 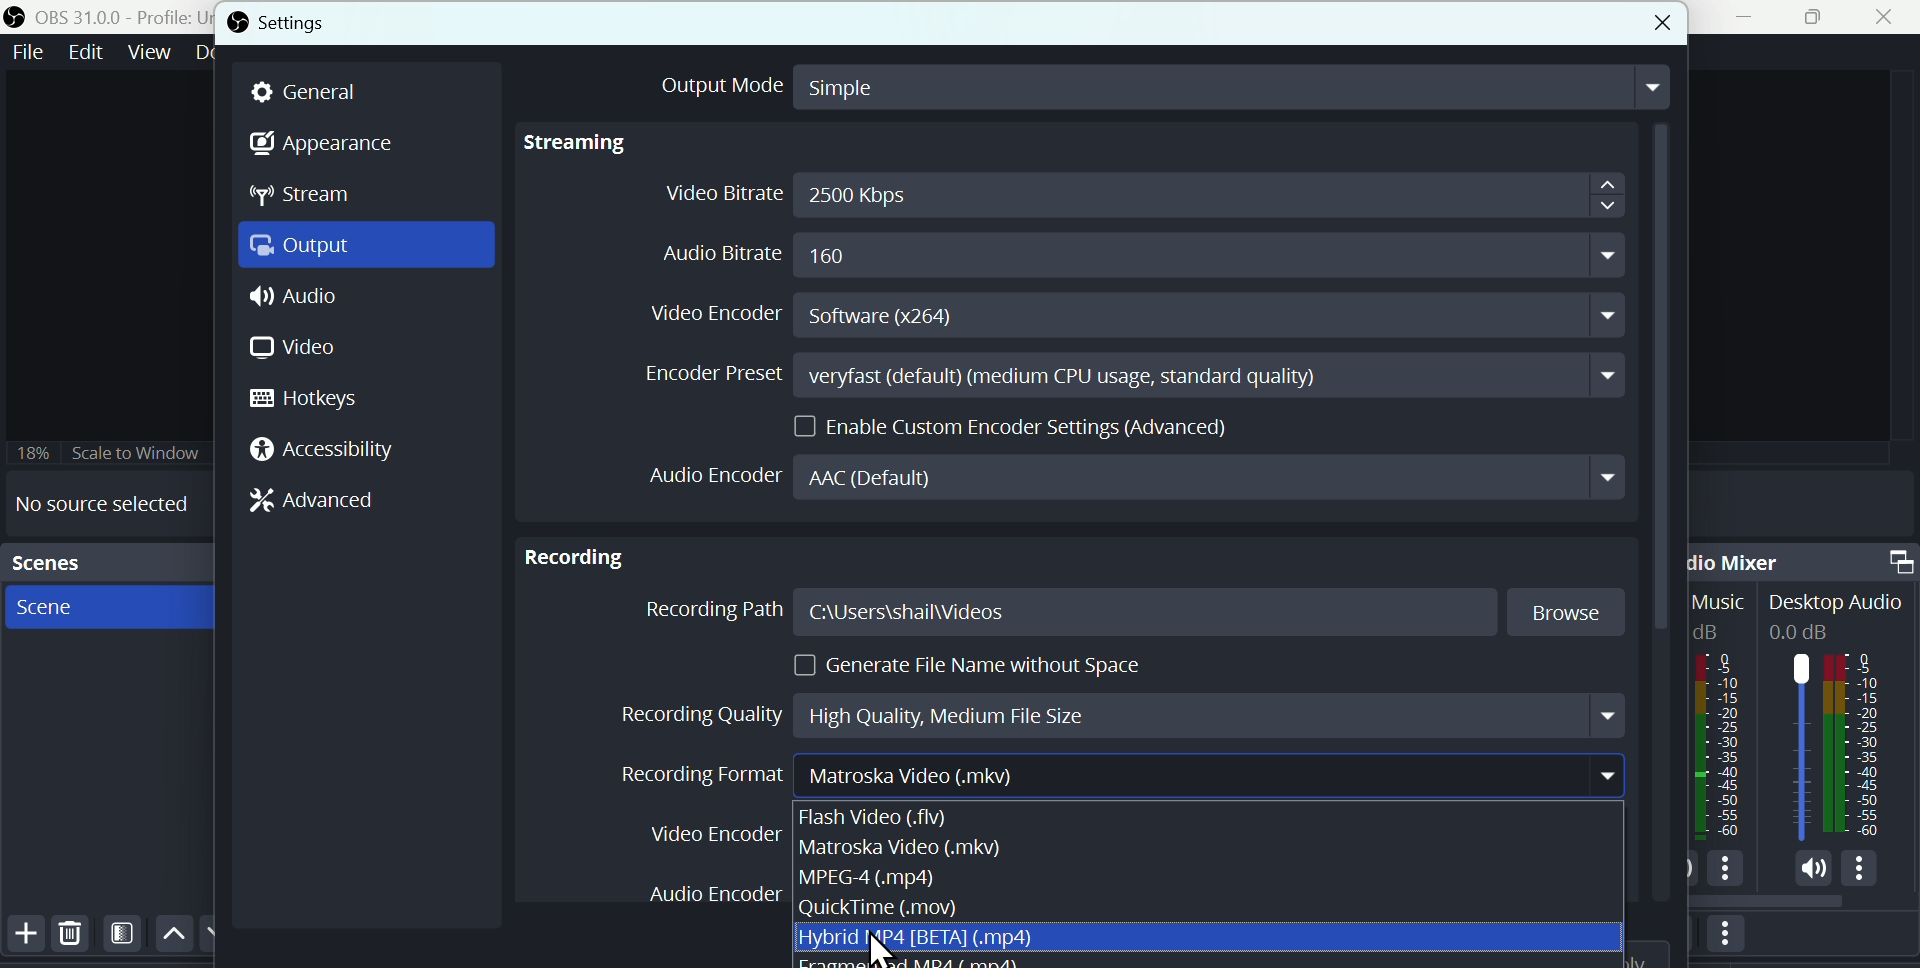 What do you see at coordinates (1140, 477) in the screenshot?
I see `Audio encoder` at bounding box center [1140, 477].